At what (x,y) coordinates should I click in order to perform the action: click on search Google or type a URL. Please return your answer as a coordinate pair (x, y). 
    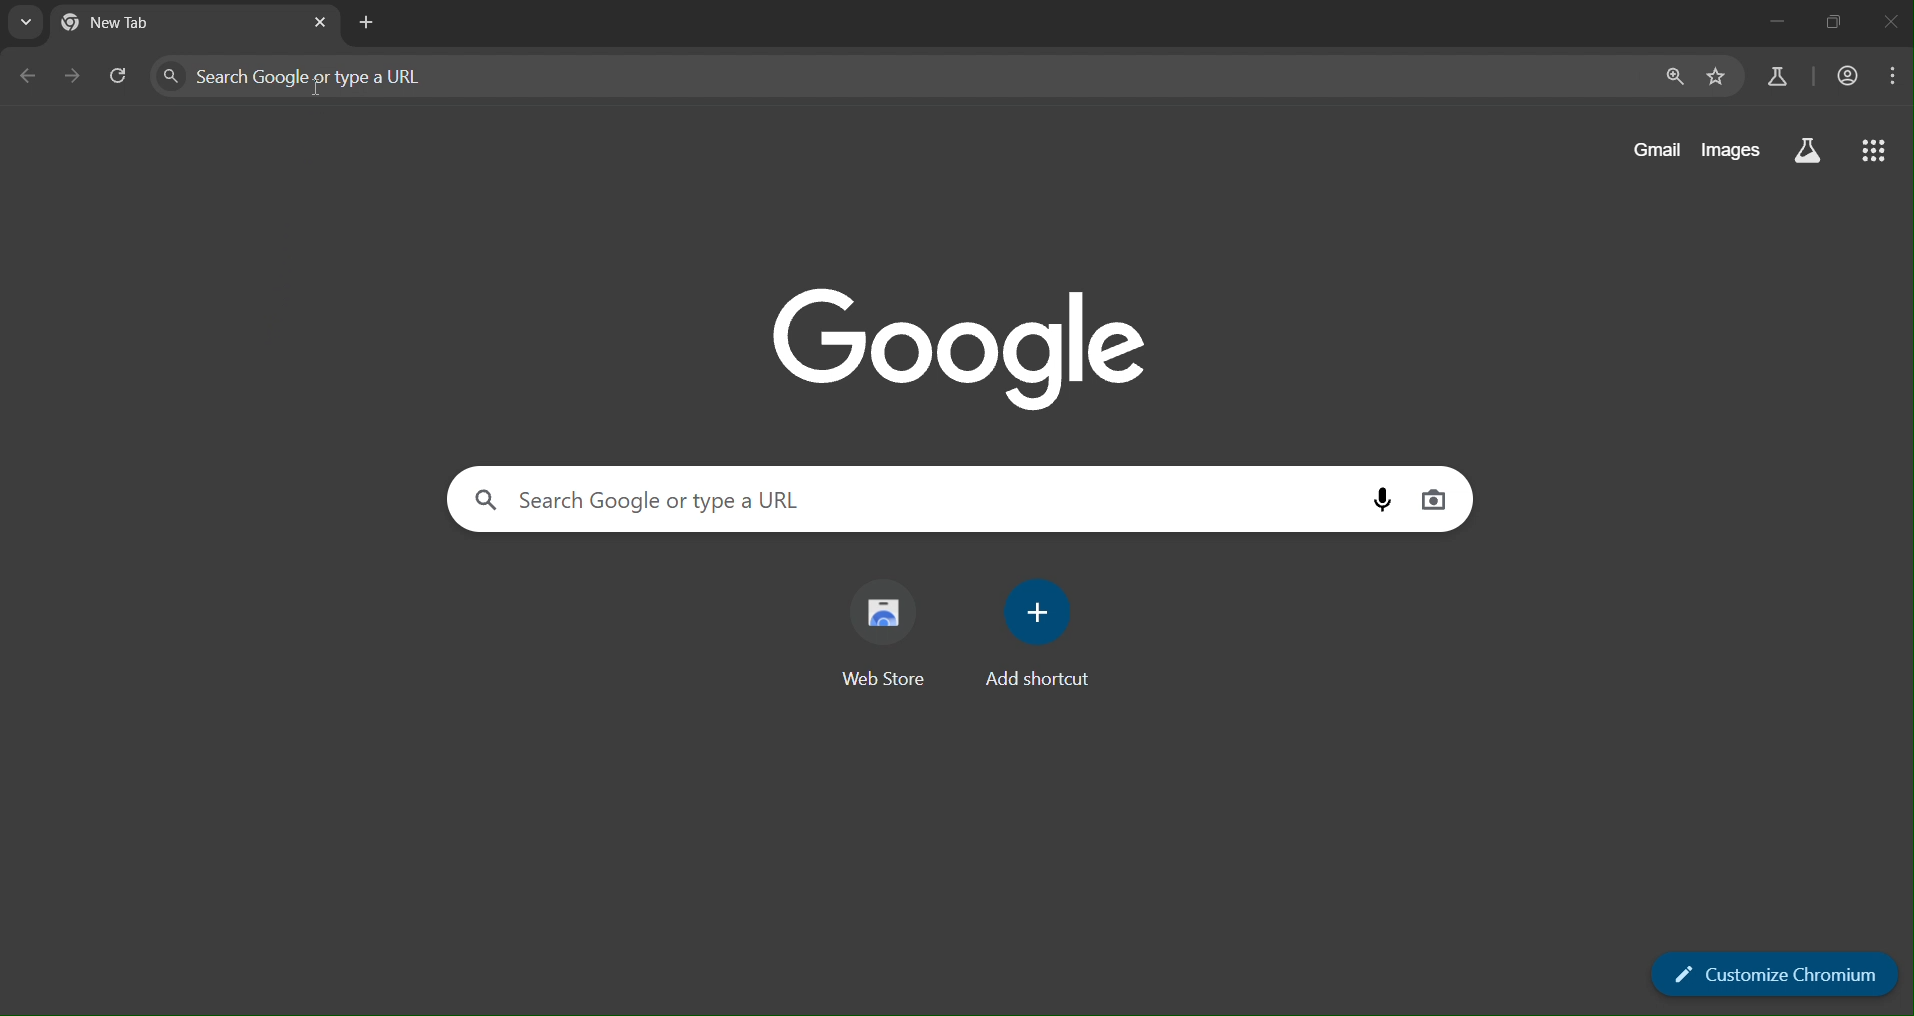
    Looking at the image, I should click on (451, 73).